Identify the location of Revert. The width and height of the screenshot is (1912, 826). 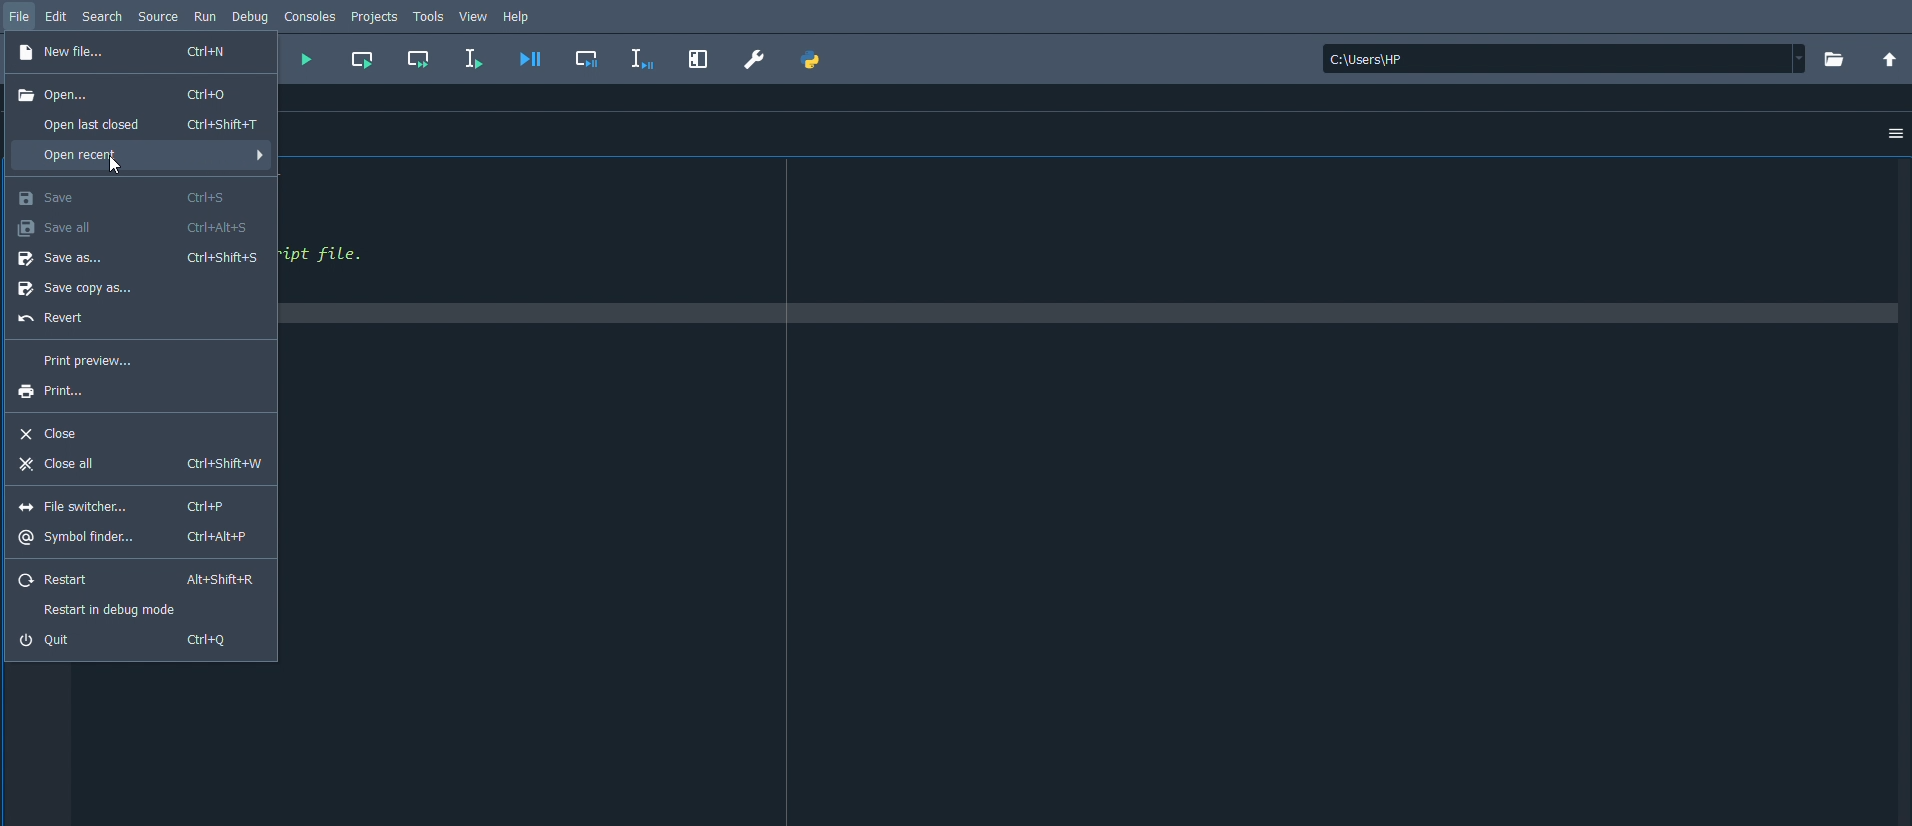
(56, 320).